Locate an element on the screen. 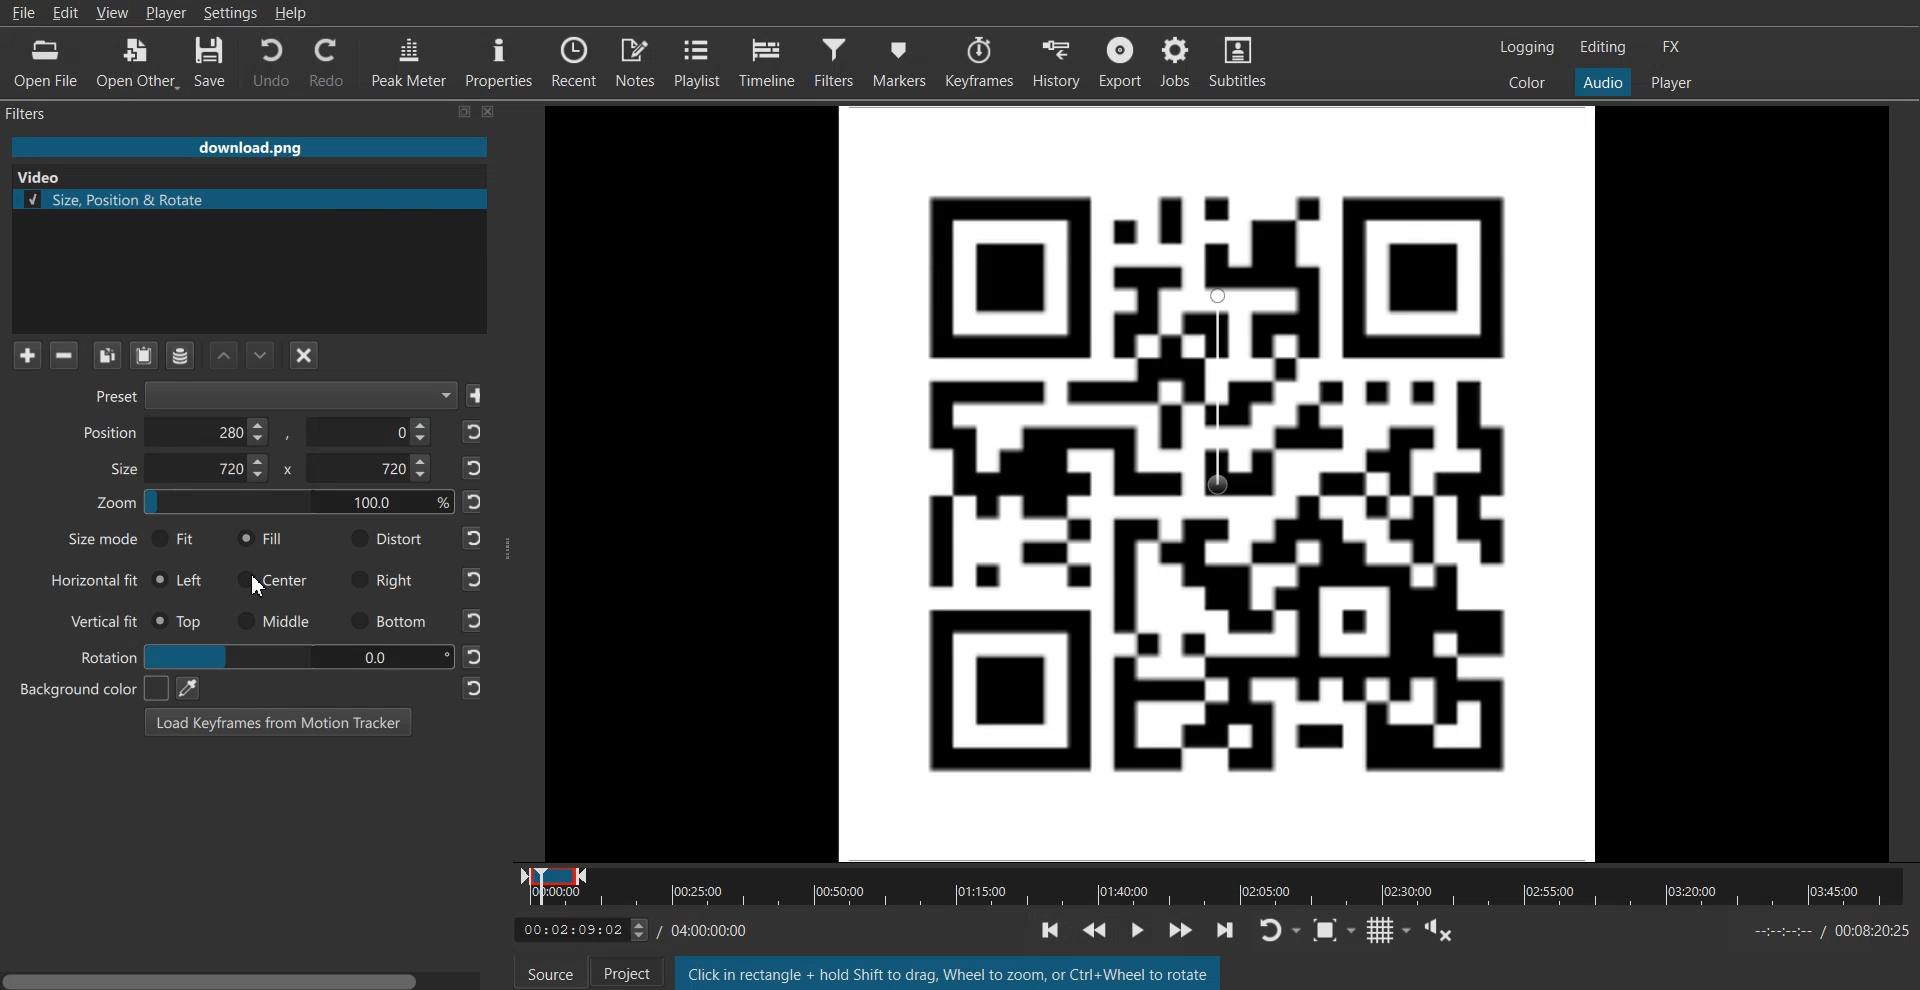 Image resolution: width=1920 pixels, height=990 pixels. Playlist is located at coordinates (699, 61).